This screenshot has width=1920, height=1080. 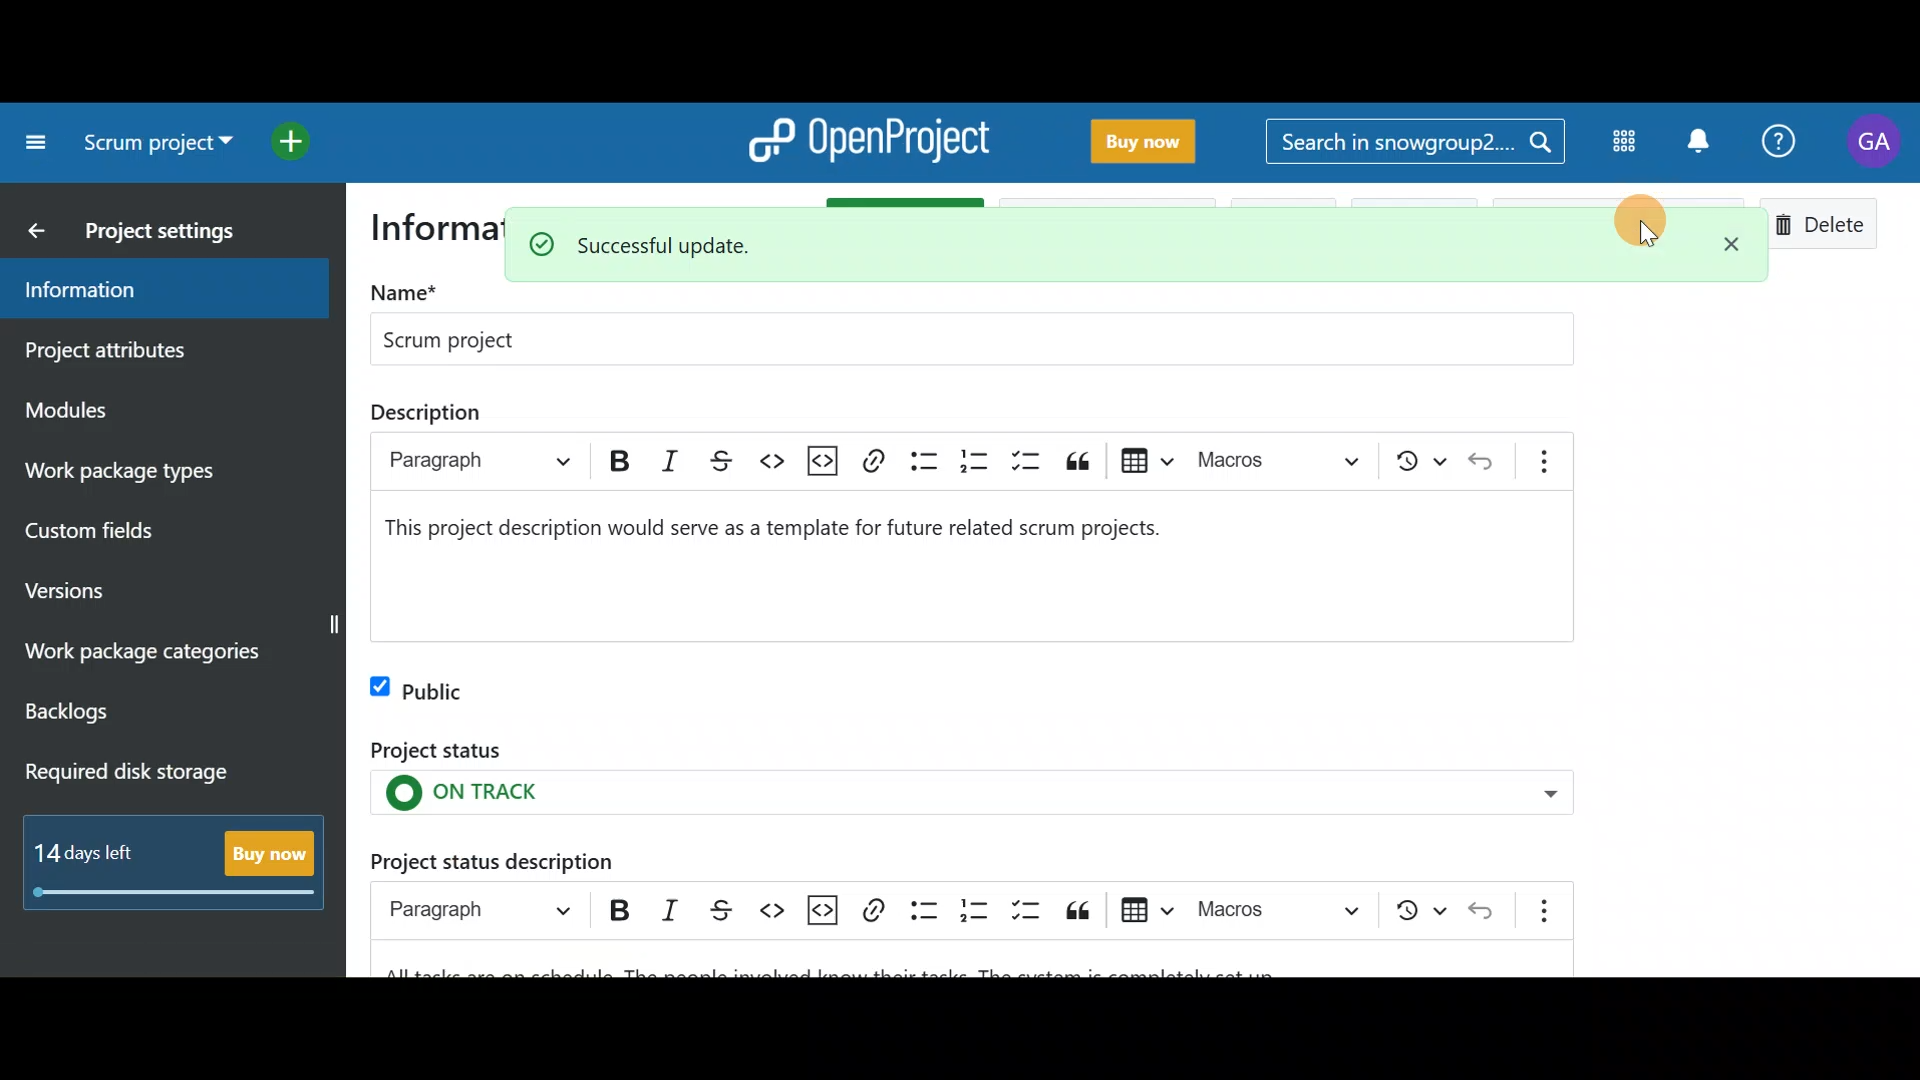 What do you see at coordinates (979, 963) in the screenshot?
I see `Project status description` at bounding box center [979, 963].